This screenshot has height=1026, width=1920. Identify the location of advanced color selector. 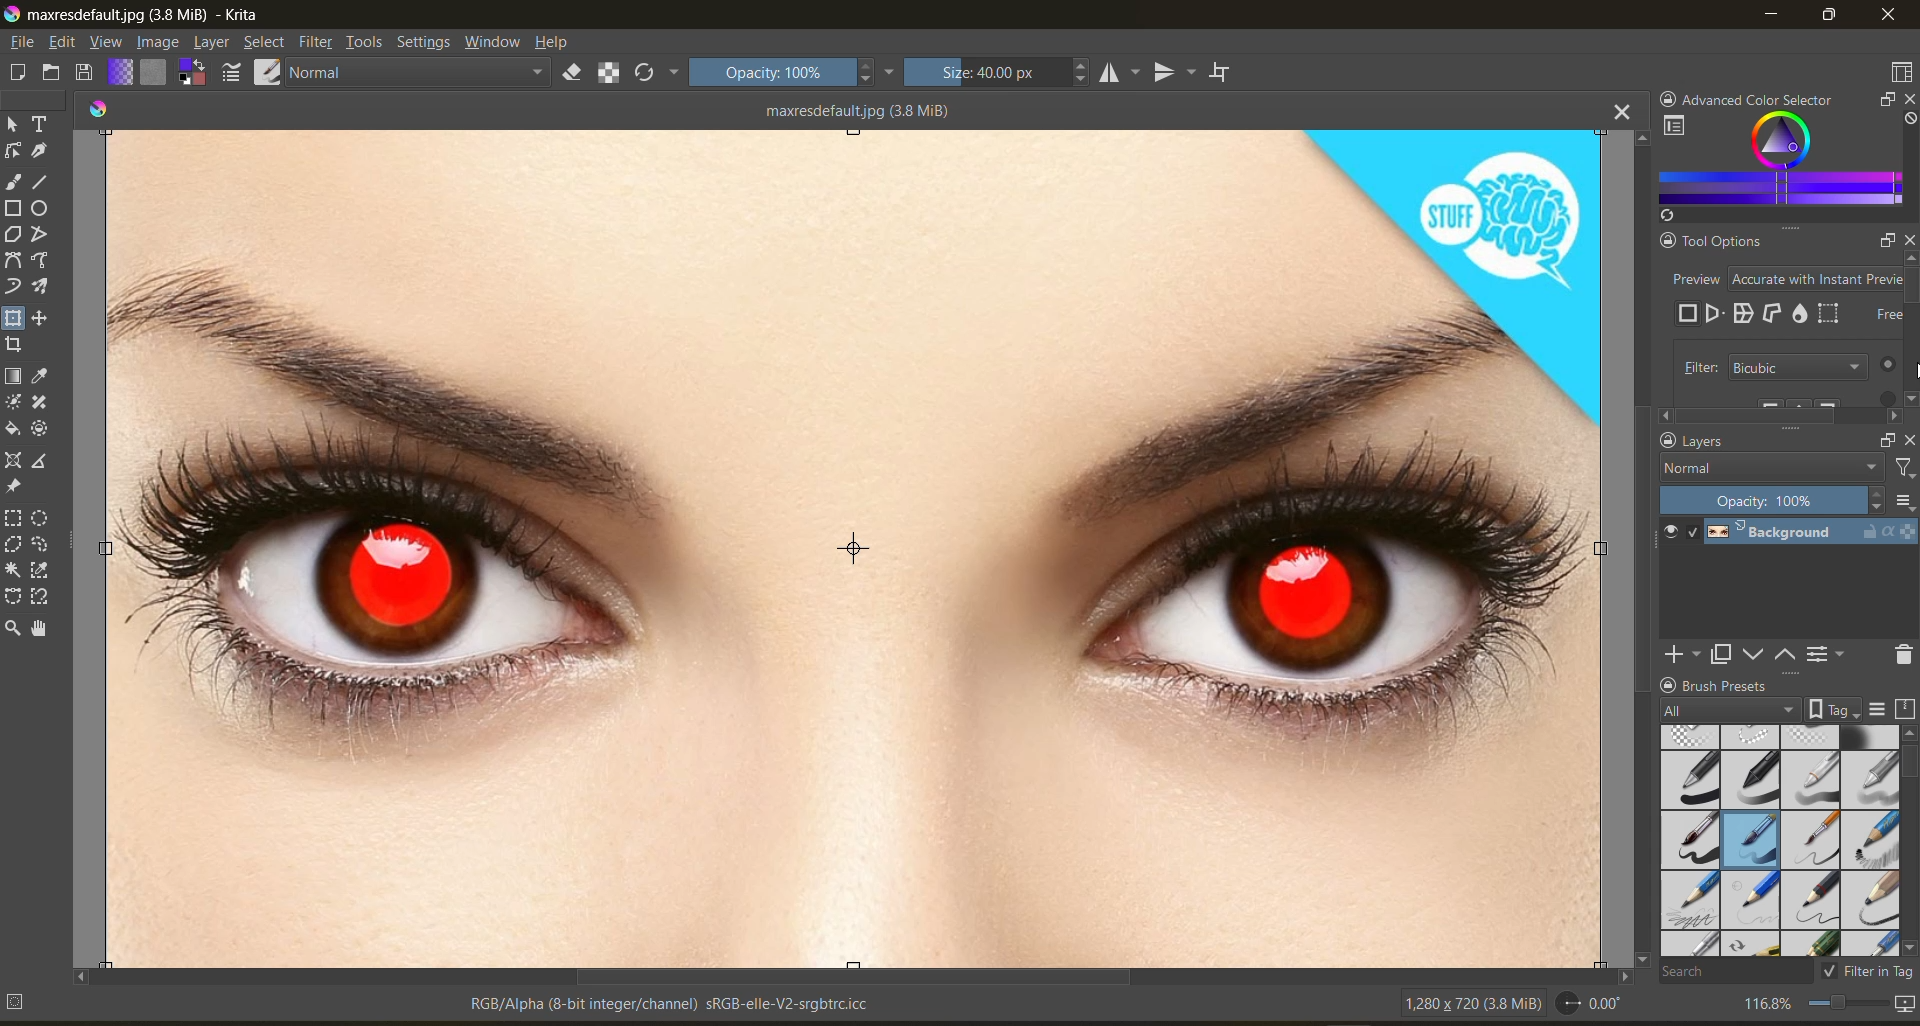
(1777, 166).